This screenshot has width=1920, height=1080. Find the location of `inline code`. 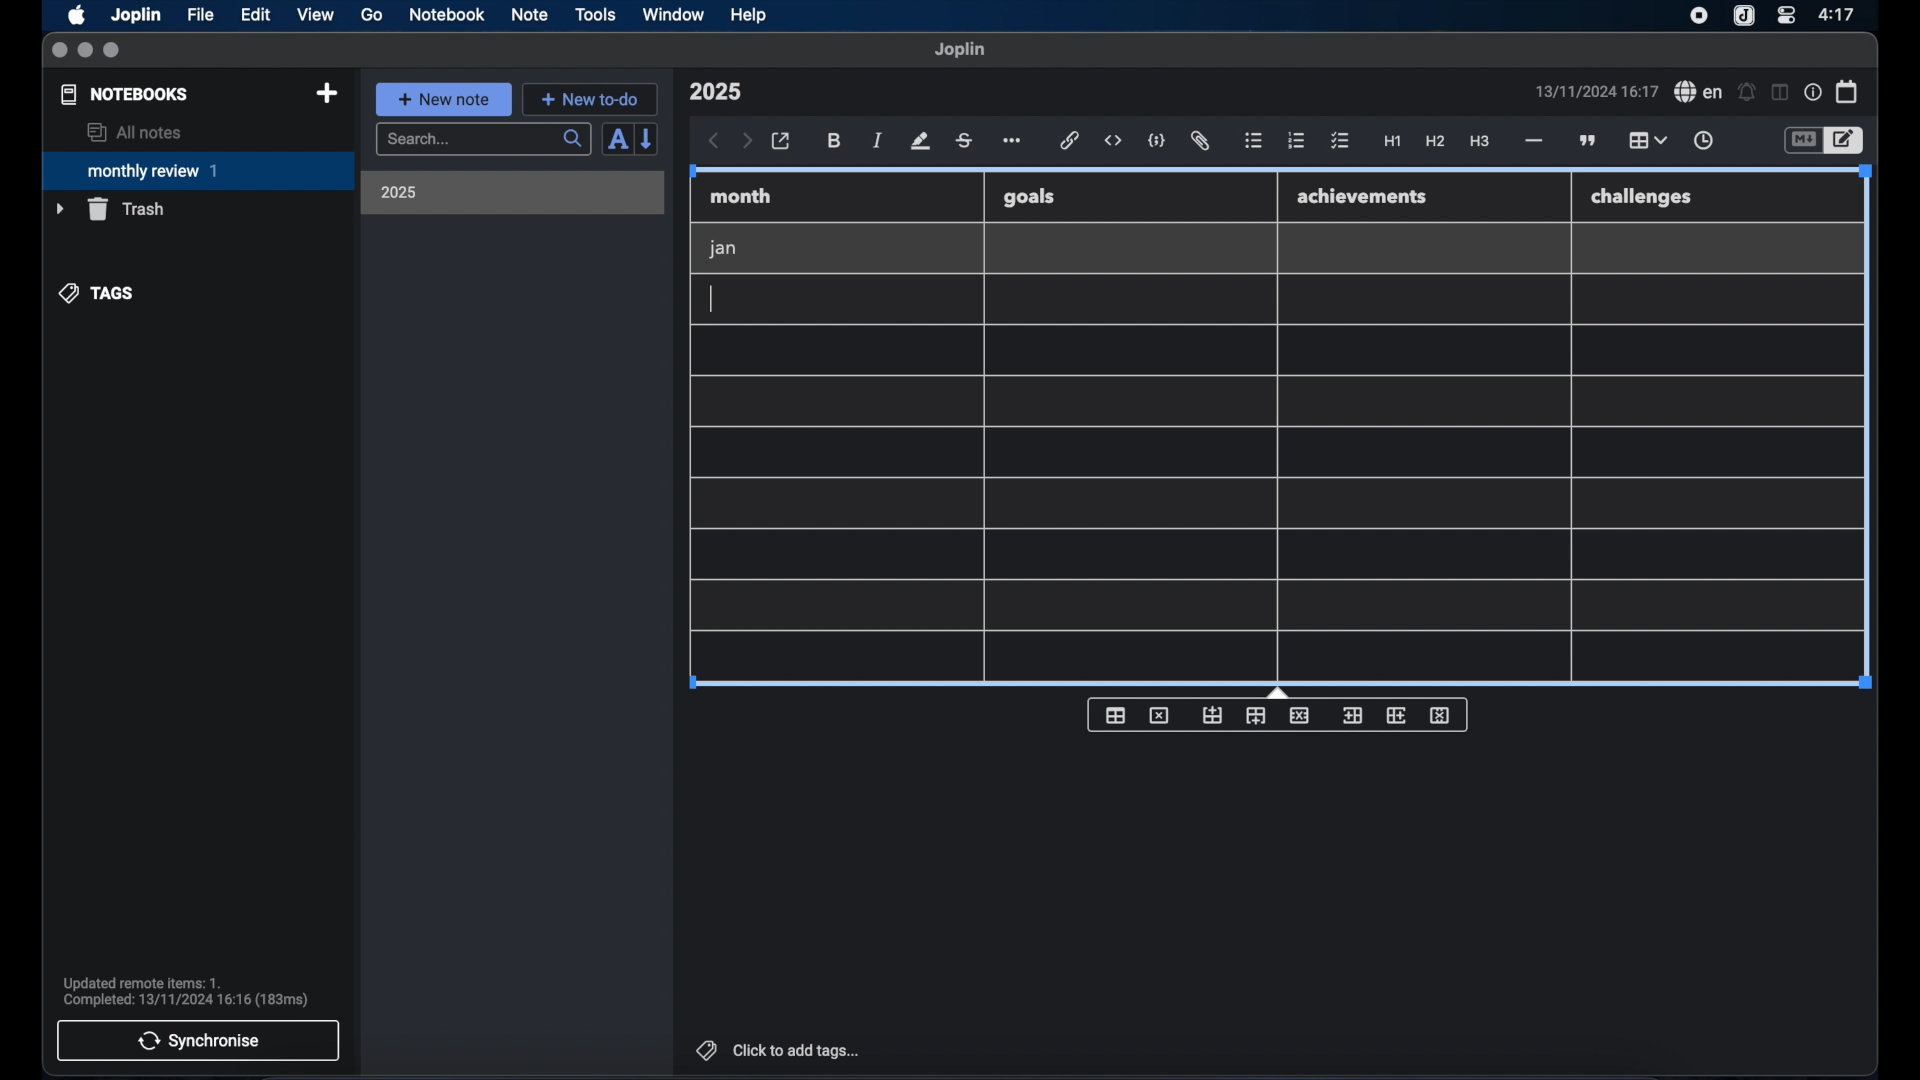

inline code is located at coordinates (1113, 141).